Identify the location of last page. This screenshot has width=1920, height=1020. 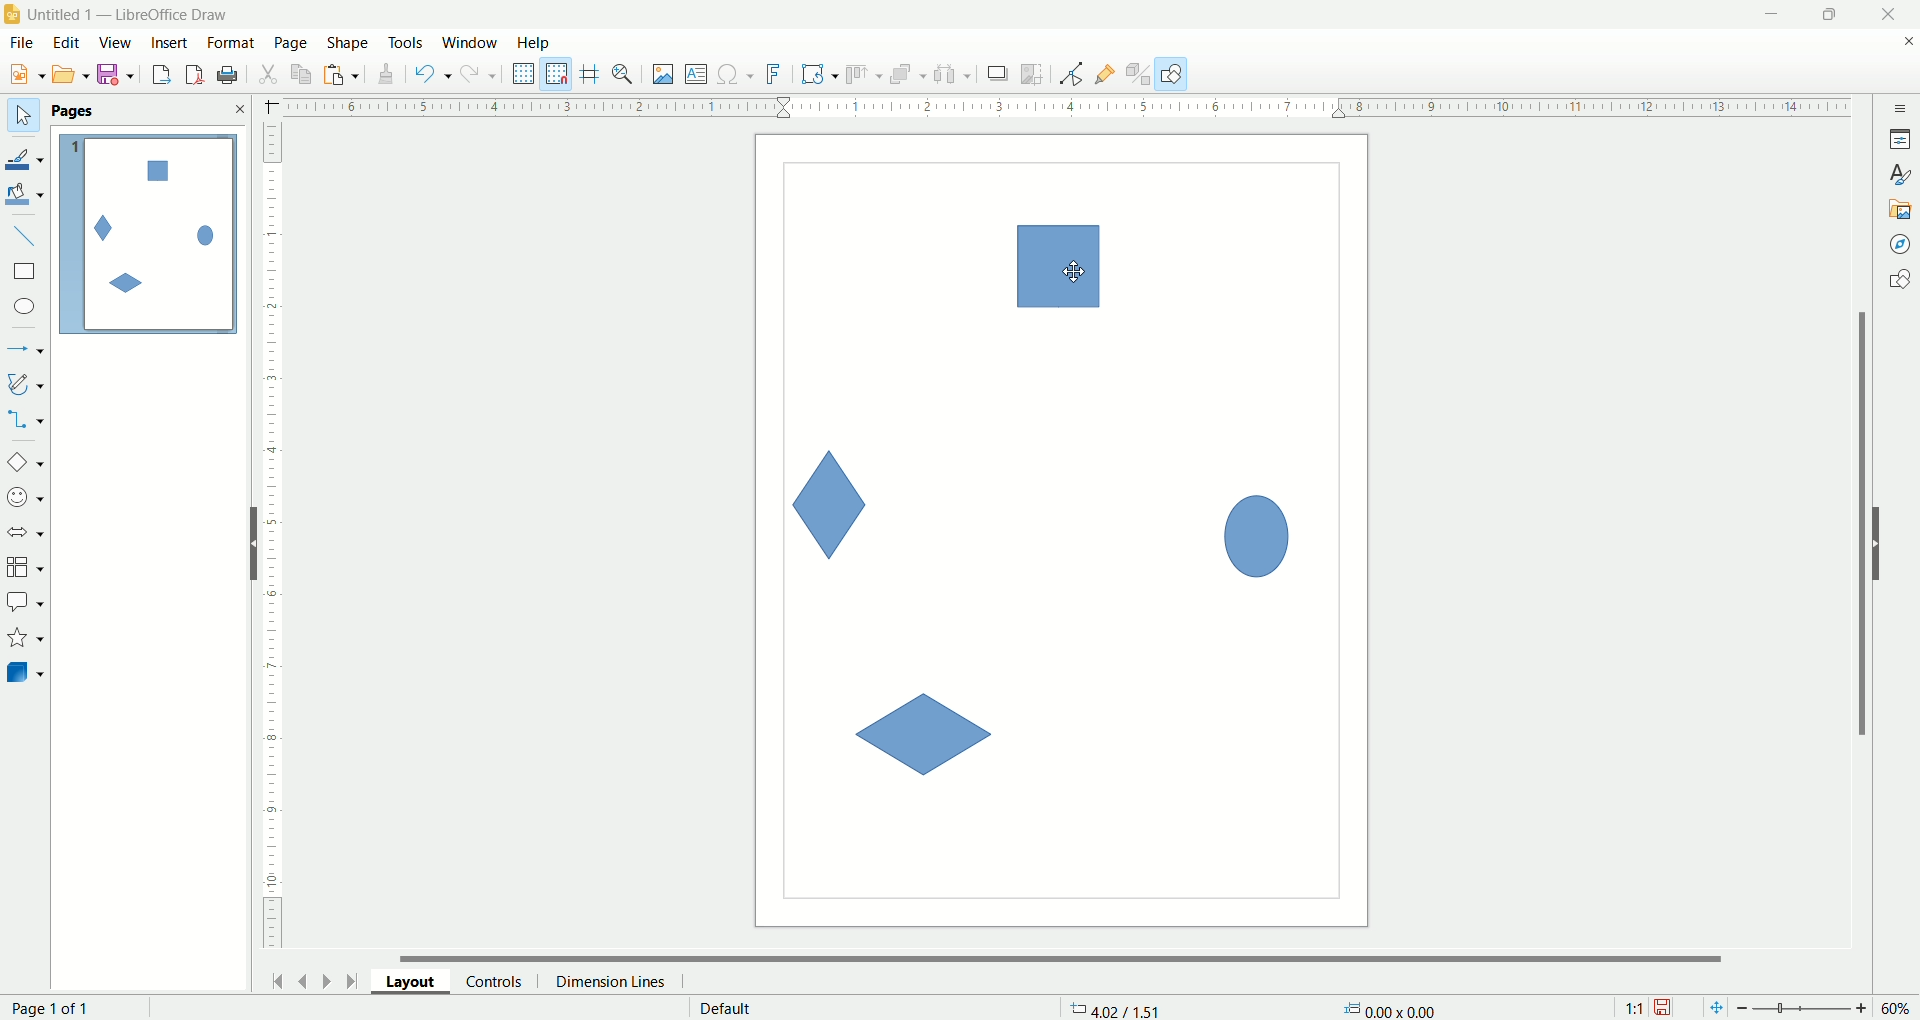
(355, 979).